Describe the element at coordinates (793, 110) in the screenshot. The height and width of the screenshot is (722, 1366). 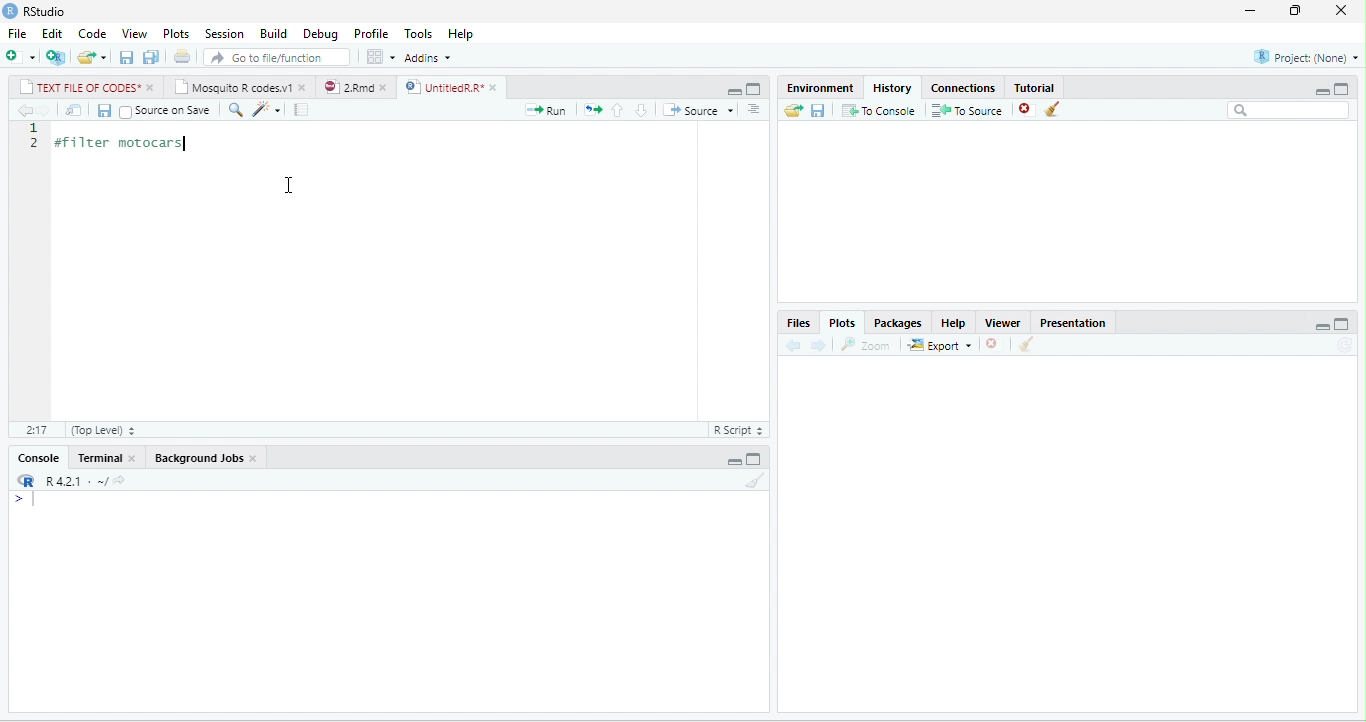
I see `open folder` at that location.